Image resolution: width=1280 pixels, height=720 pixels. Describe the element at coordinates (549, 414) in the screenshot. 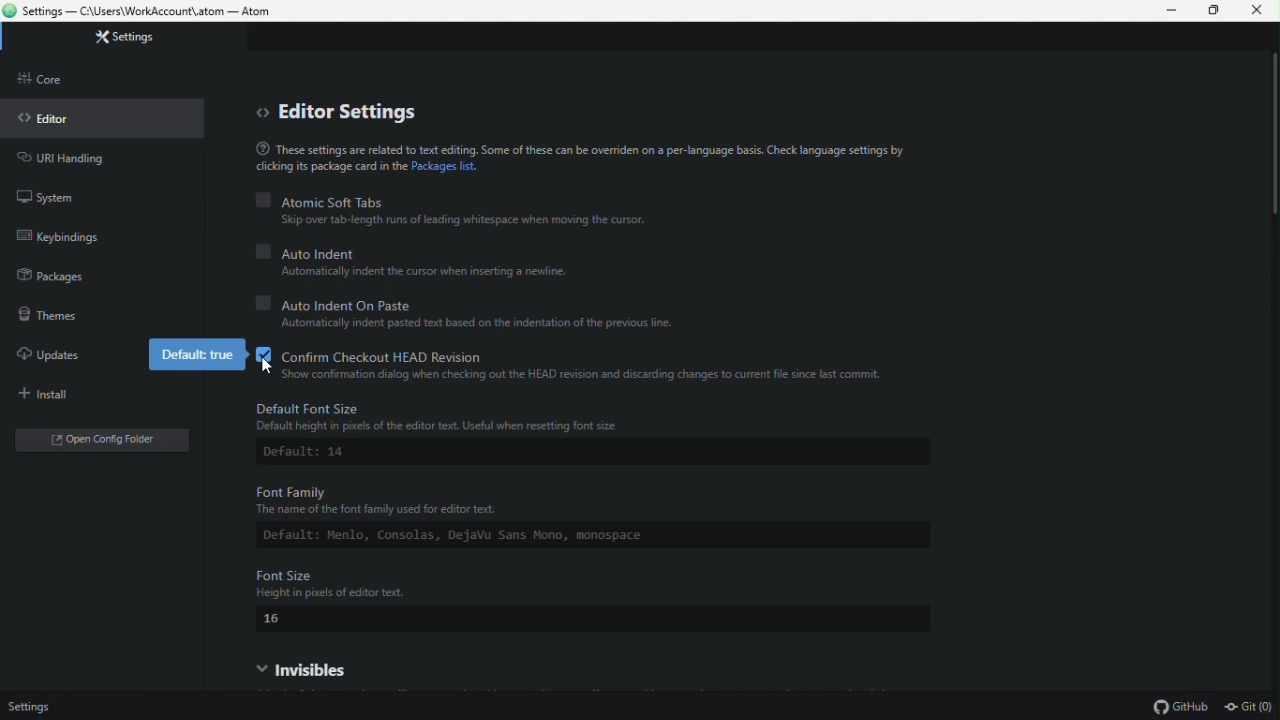

I see `Default Font Size
Default height in pixels of the editor text. Useful when resetting font size` at that location.